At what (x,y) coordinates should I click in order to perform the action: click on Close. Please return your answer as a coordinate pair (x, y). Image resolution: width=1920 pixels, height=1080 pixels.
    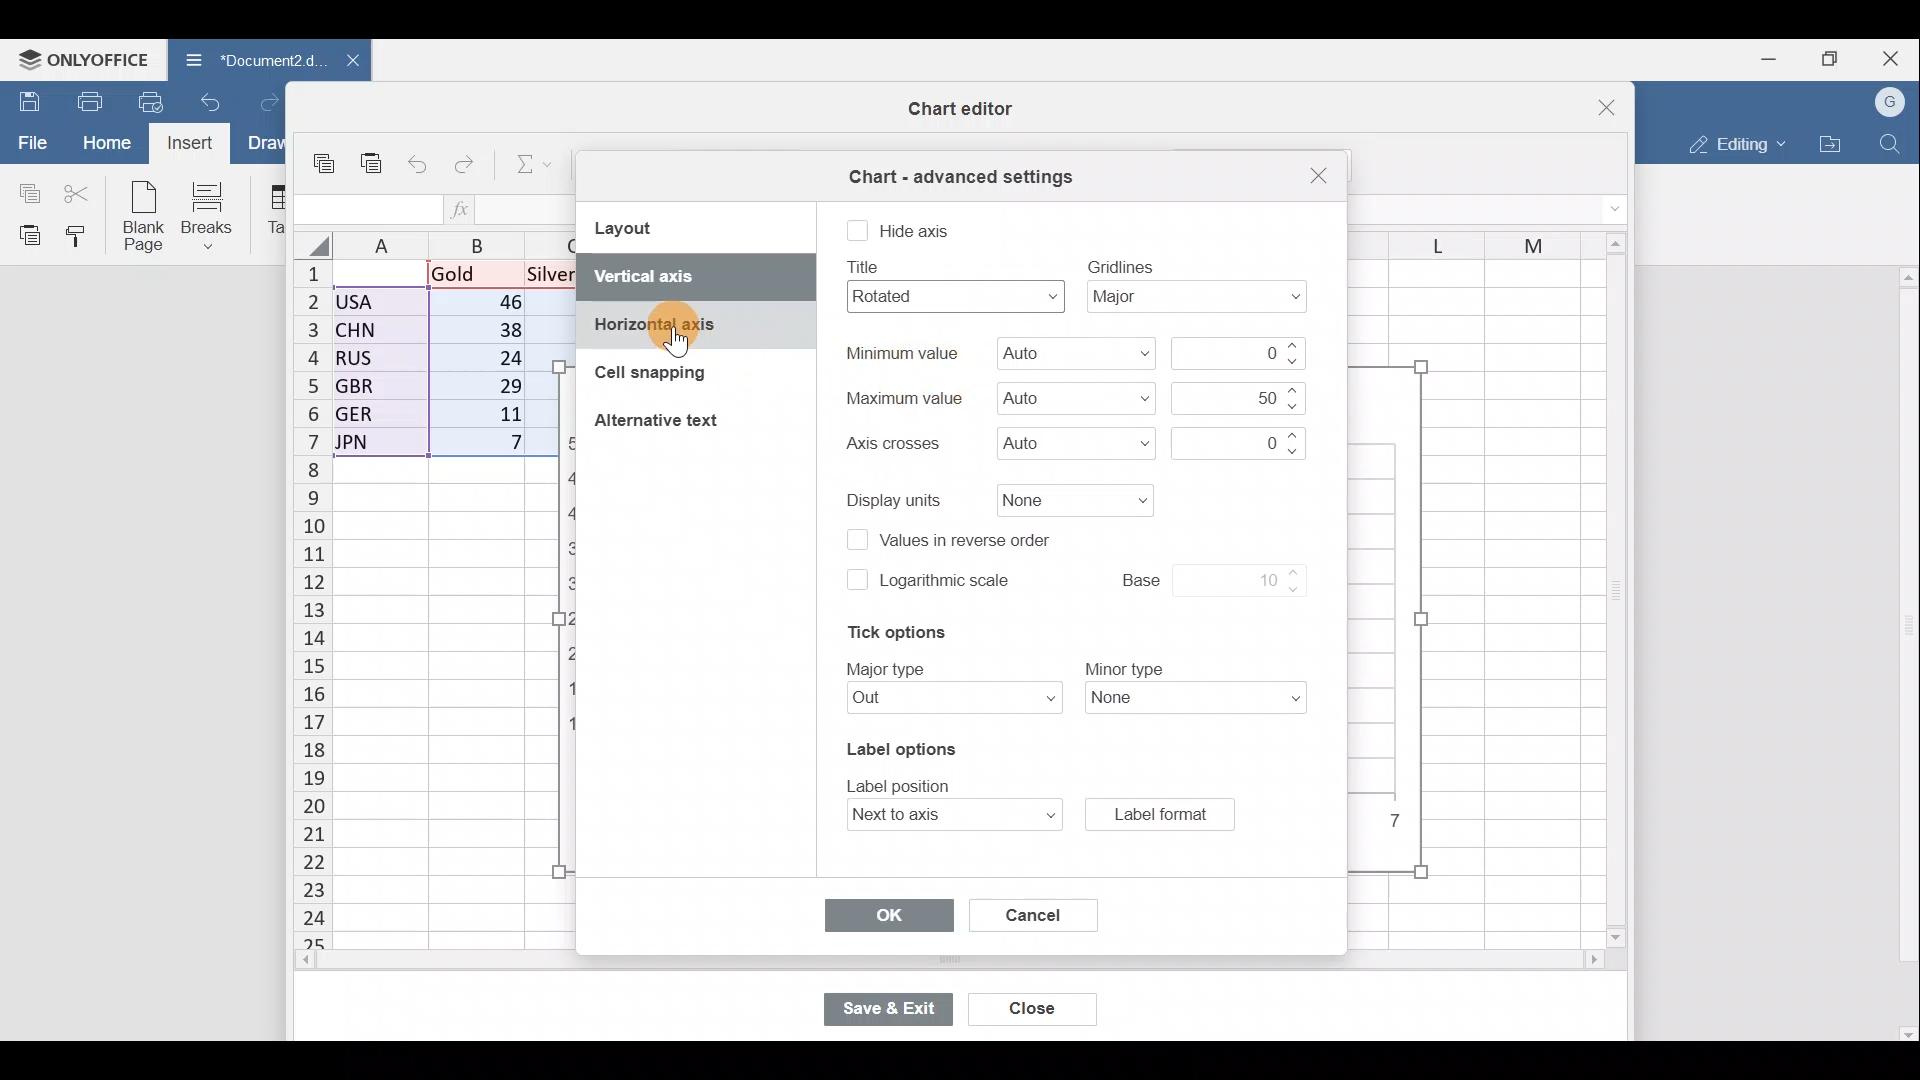
    Looking at the image, I should click on (1315, 176).